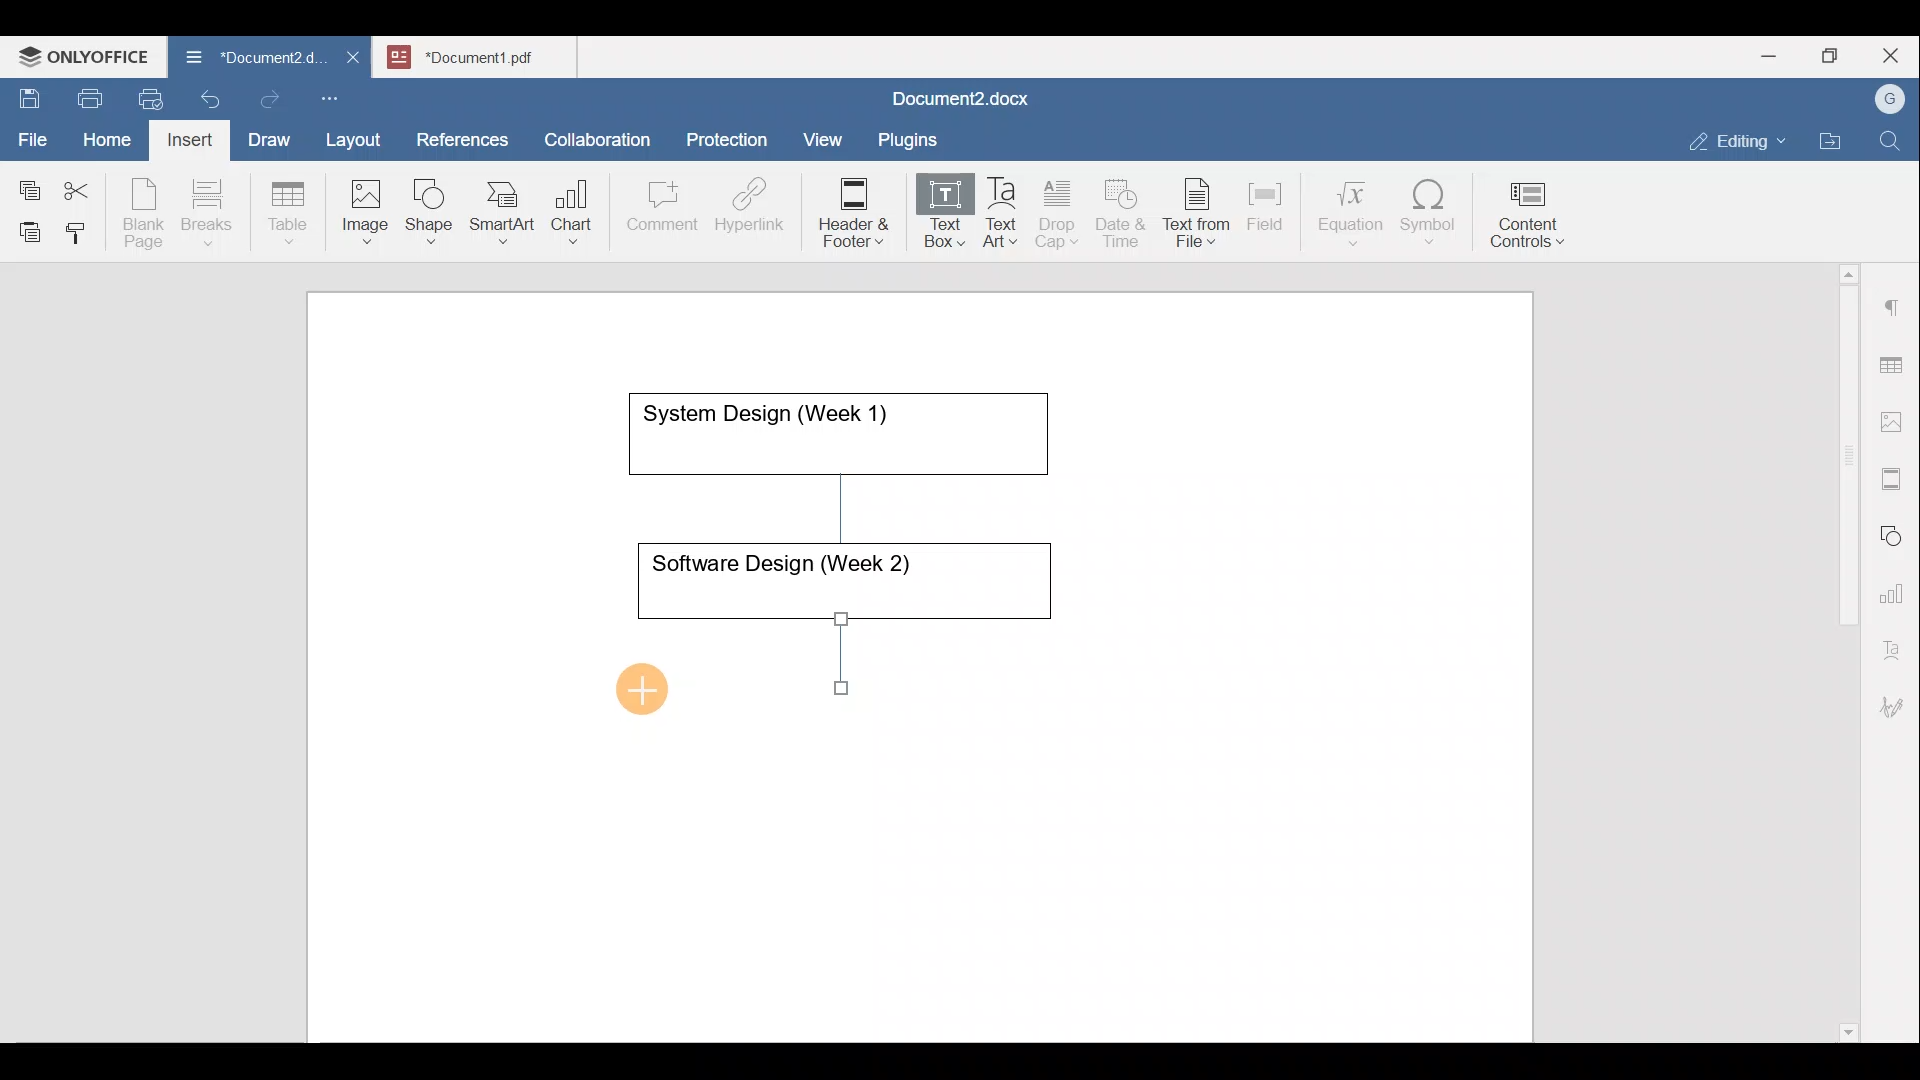  What do you see at coordinates (244, 60) in the screenshot?
I see `Document name` at bounding box center [244, 60].